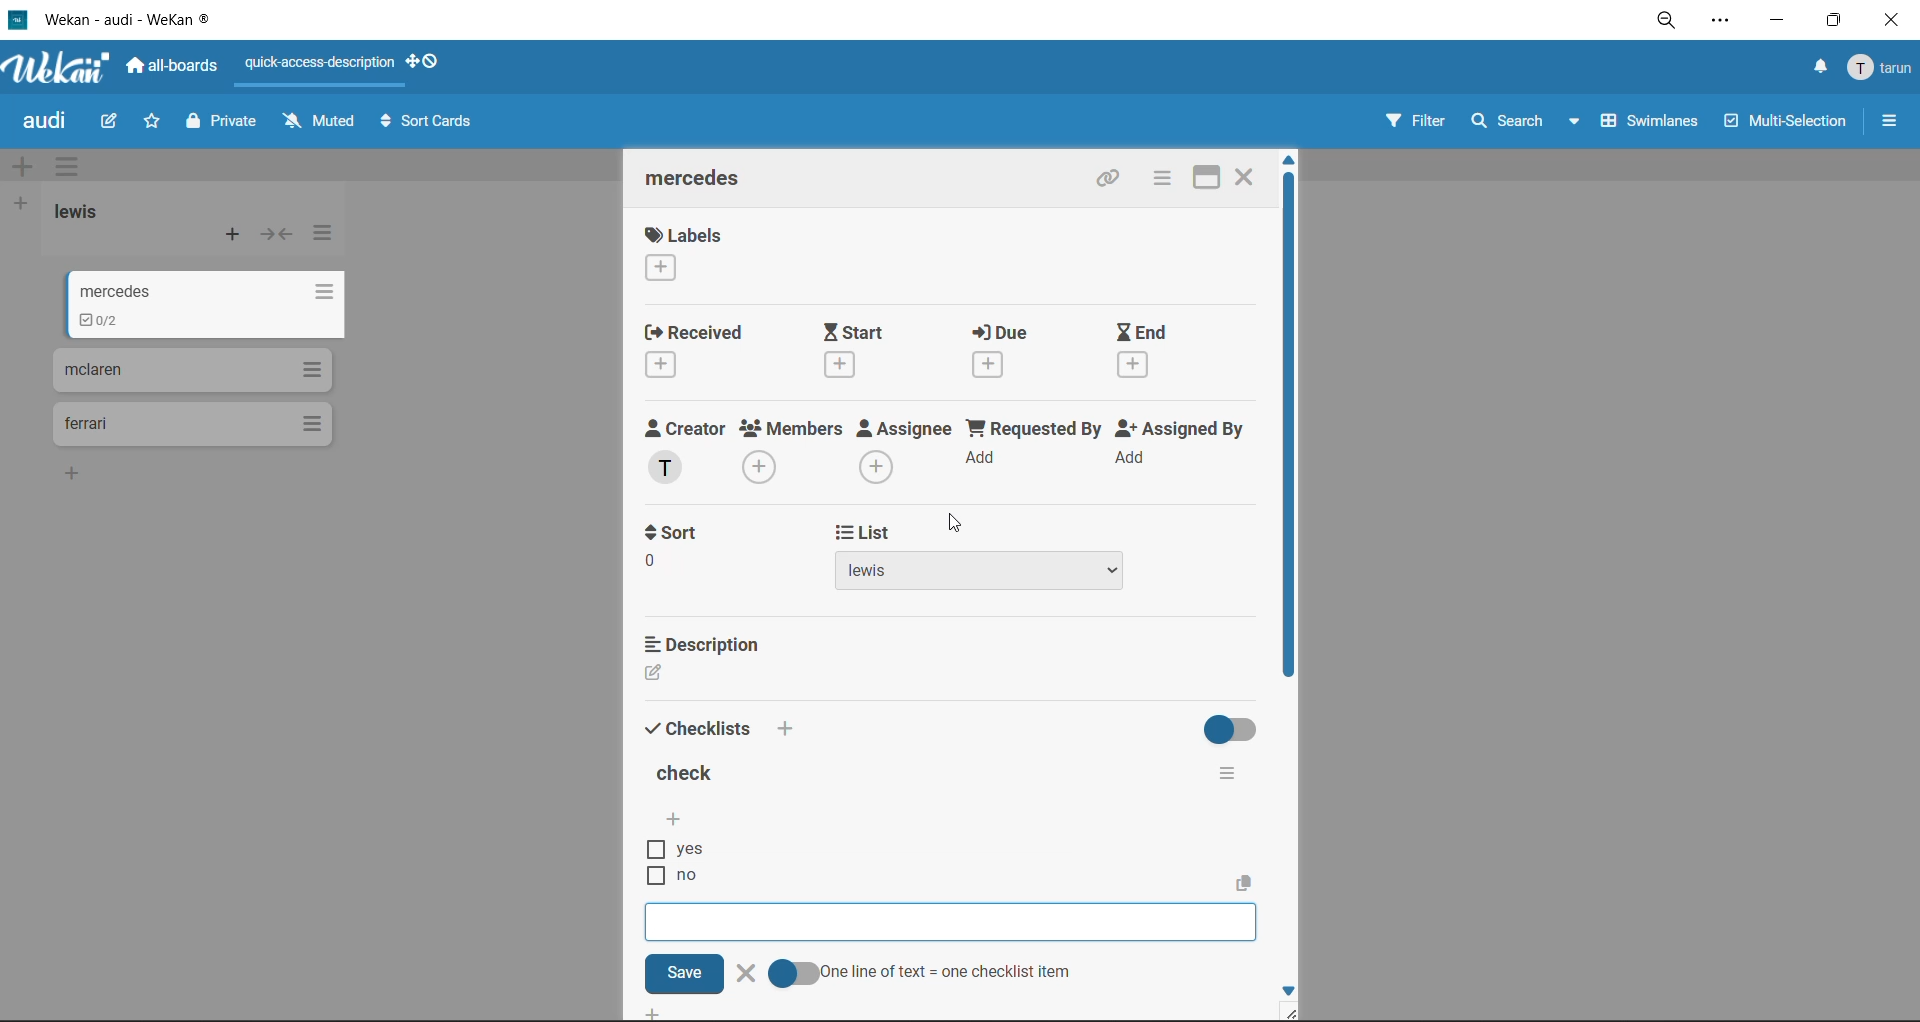 The height and width of the screenshot is (1022, 1920). I want to click on cards, so click(190, 425).